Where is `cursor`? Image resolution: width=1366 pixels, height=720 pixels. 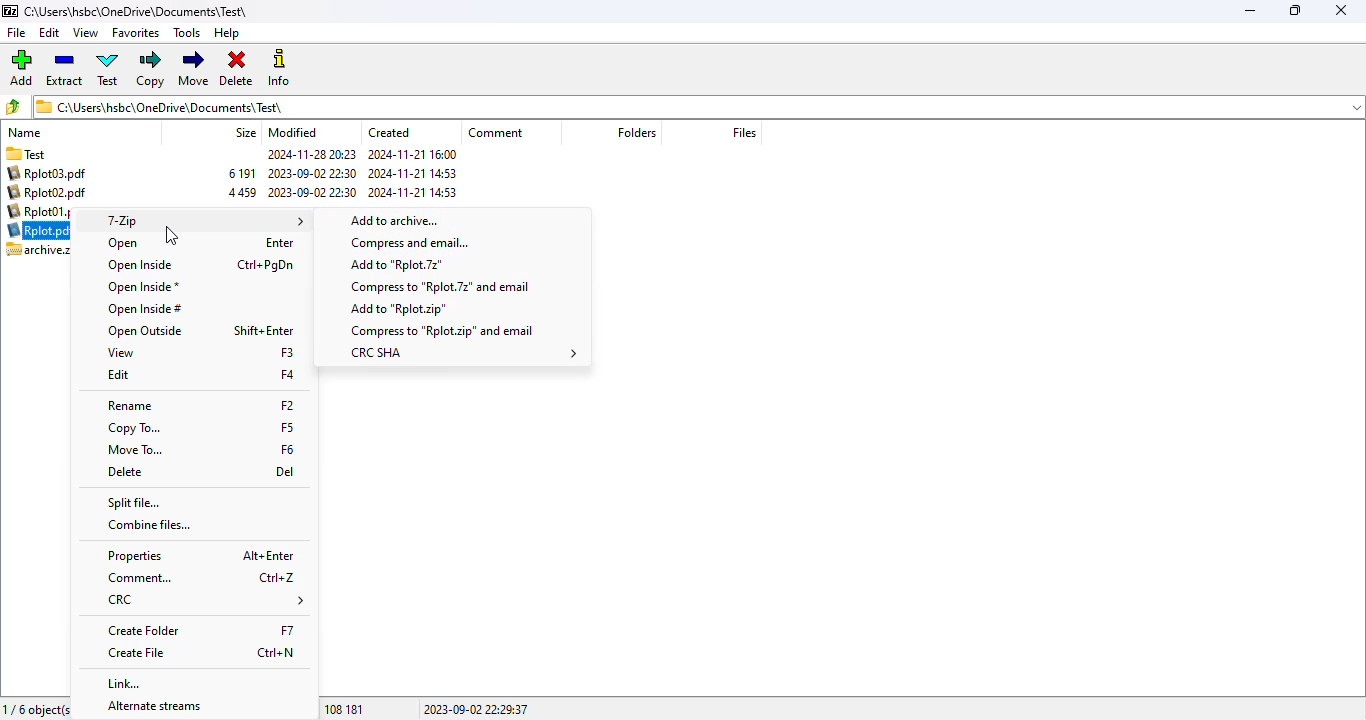 cursor is located at coordinates (173, 237).